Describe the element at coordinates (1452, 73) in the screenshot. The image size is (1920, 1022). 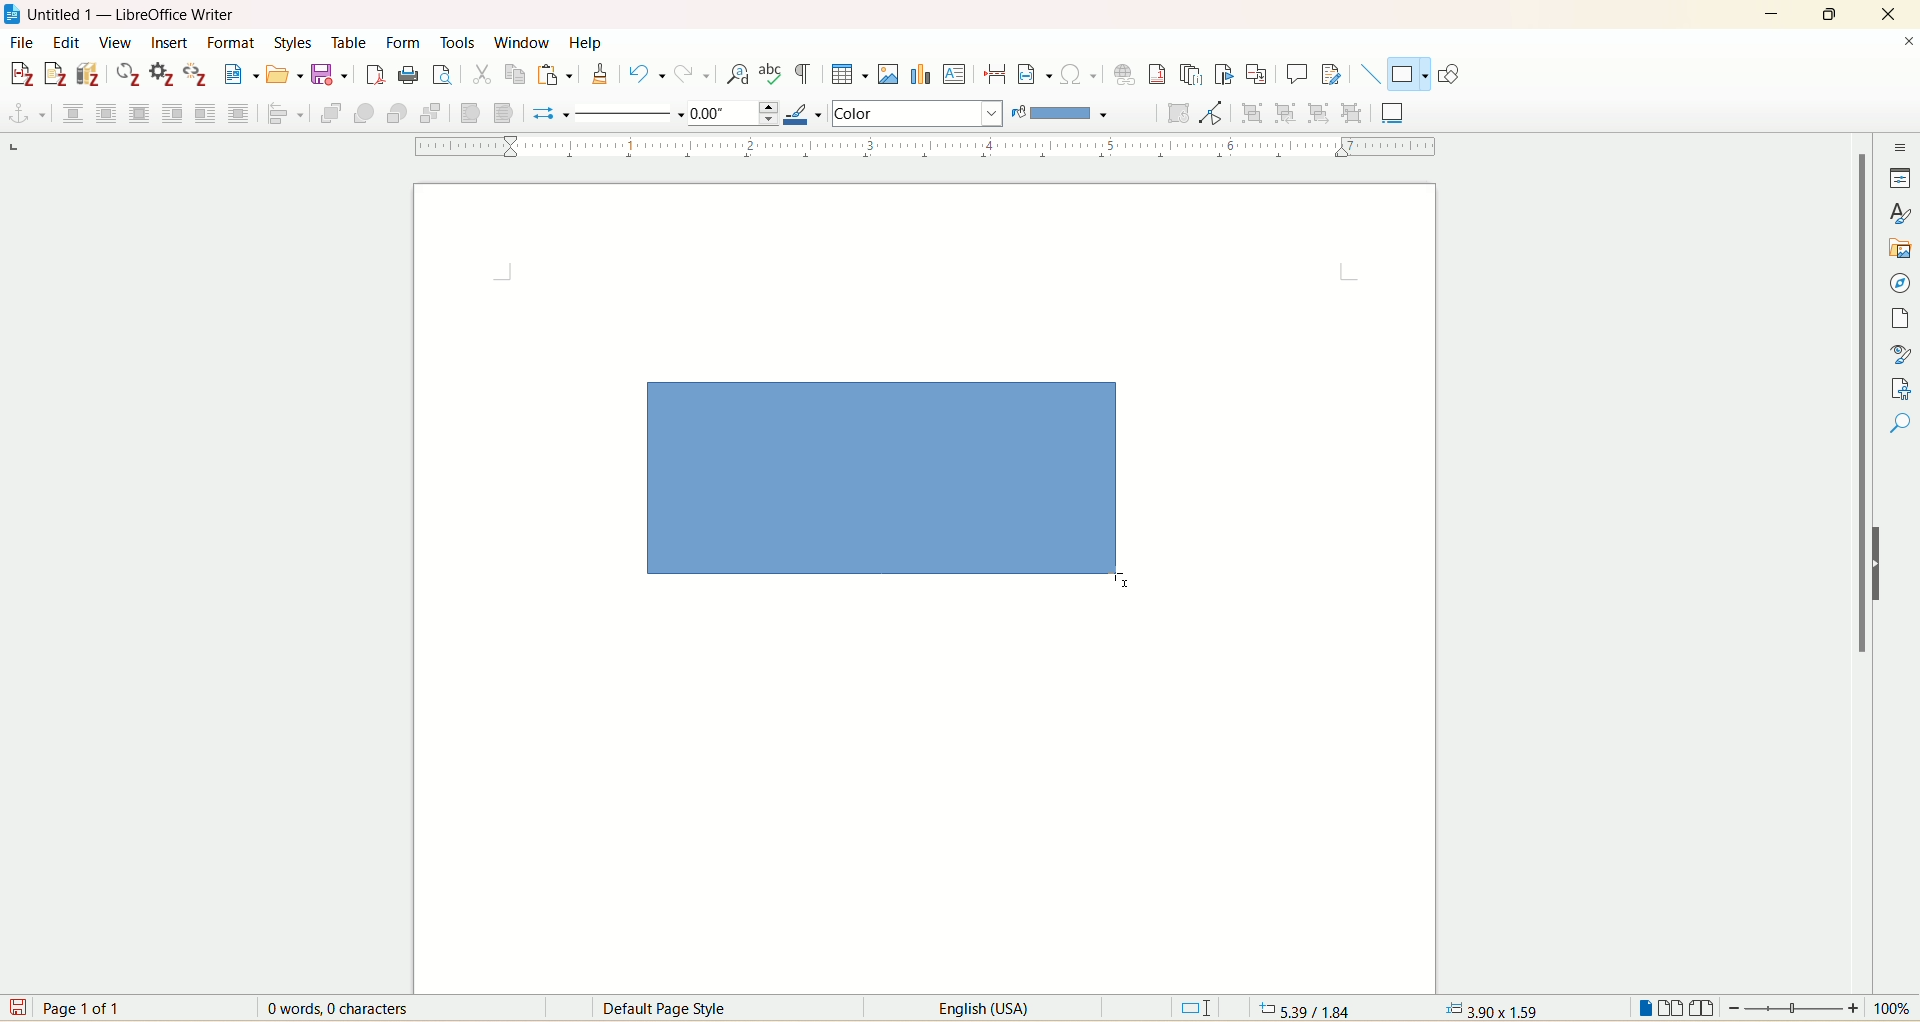
I see `show draw functions` at that location.